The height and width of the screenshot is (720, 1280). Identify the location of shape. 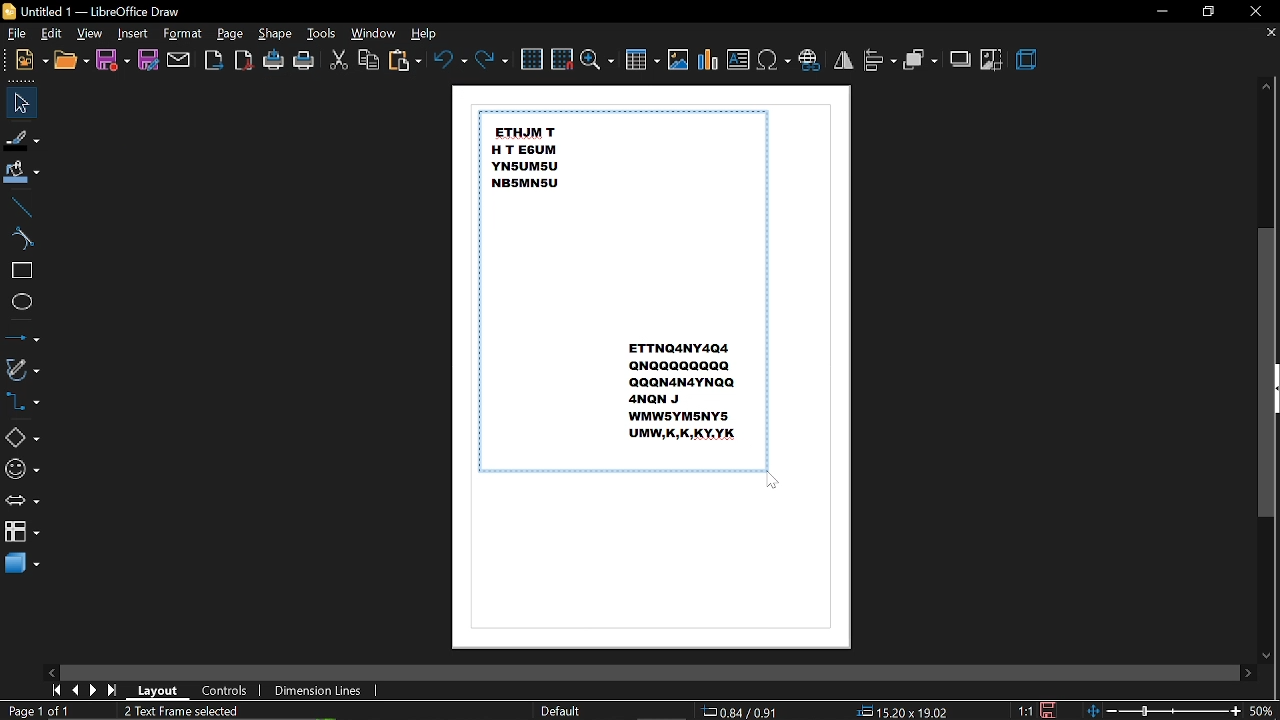
(274, 34).